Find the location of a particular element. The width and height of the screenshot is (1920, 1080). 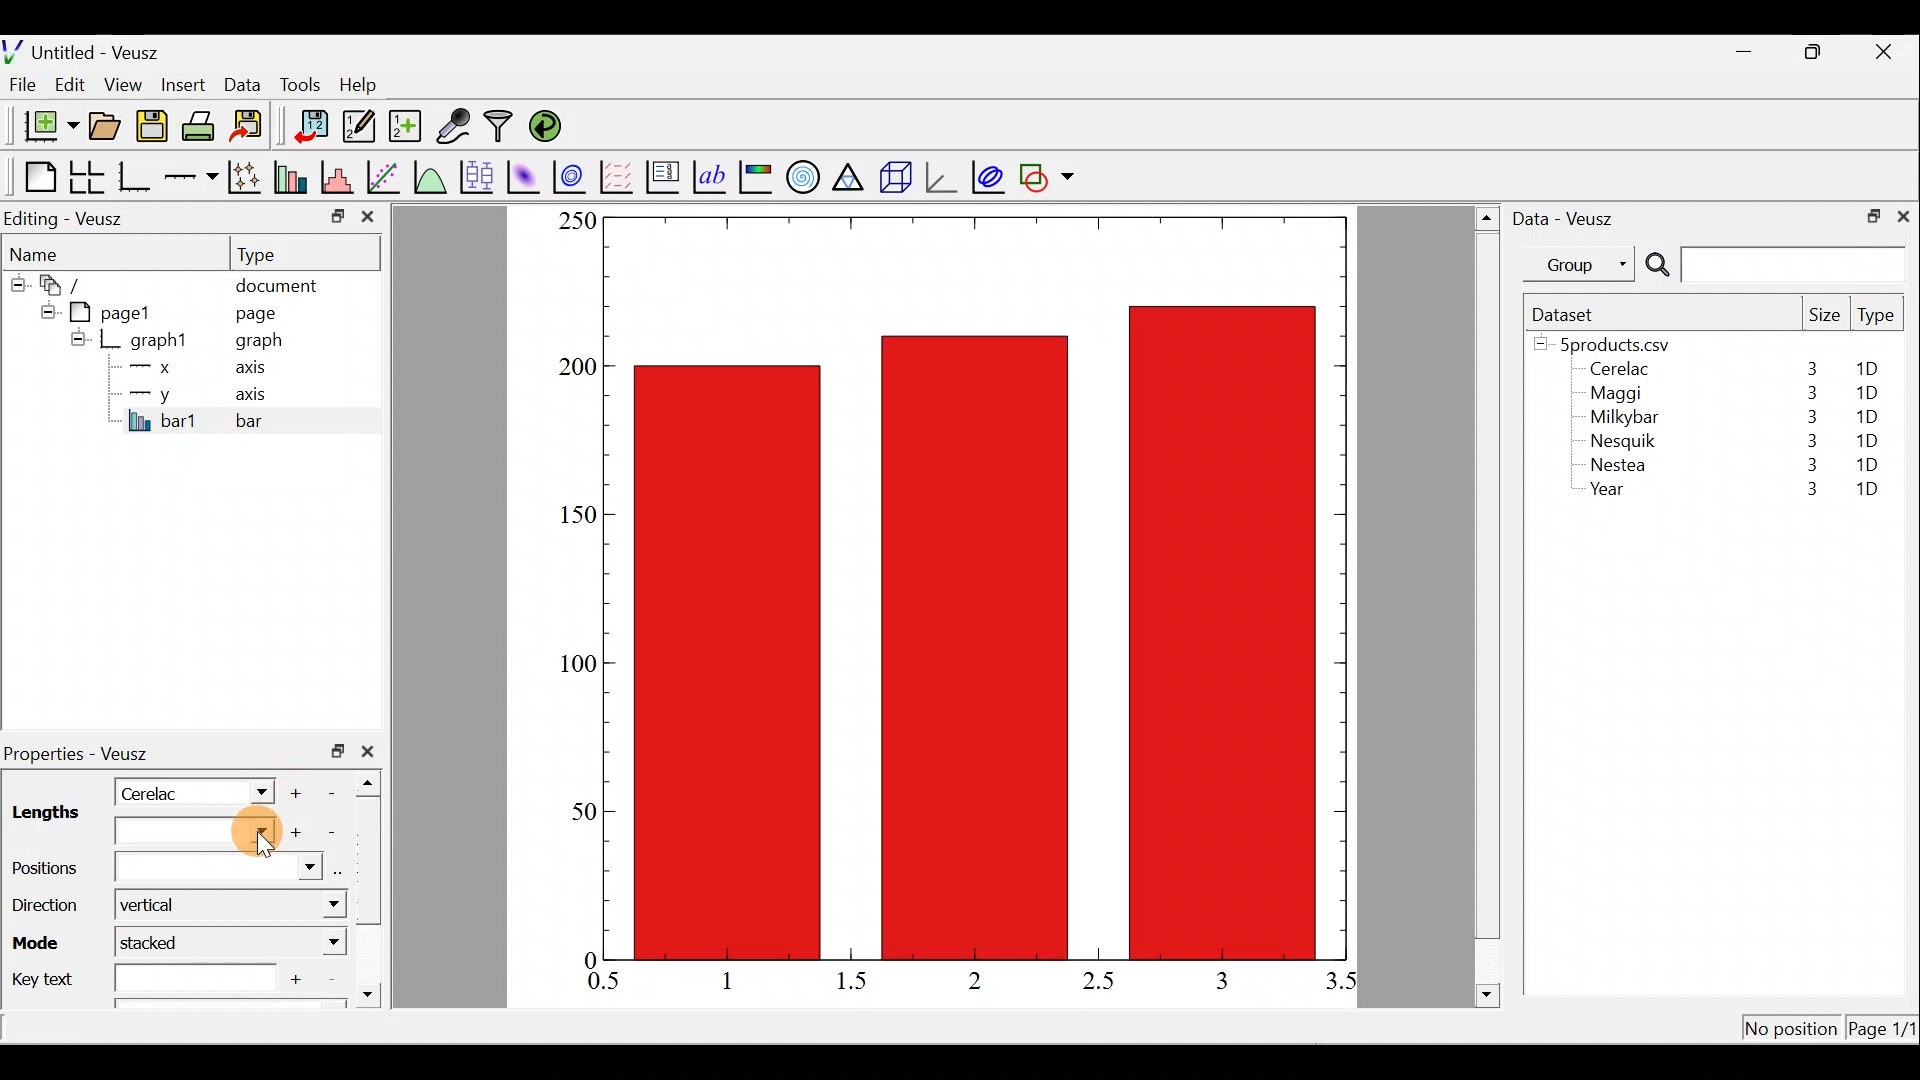

Add another item is located at coordinates (293, 833).